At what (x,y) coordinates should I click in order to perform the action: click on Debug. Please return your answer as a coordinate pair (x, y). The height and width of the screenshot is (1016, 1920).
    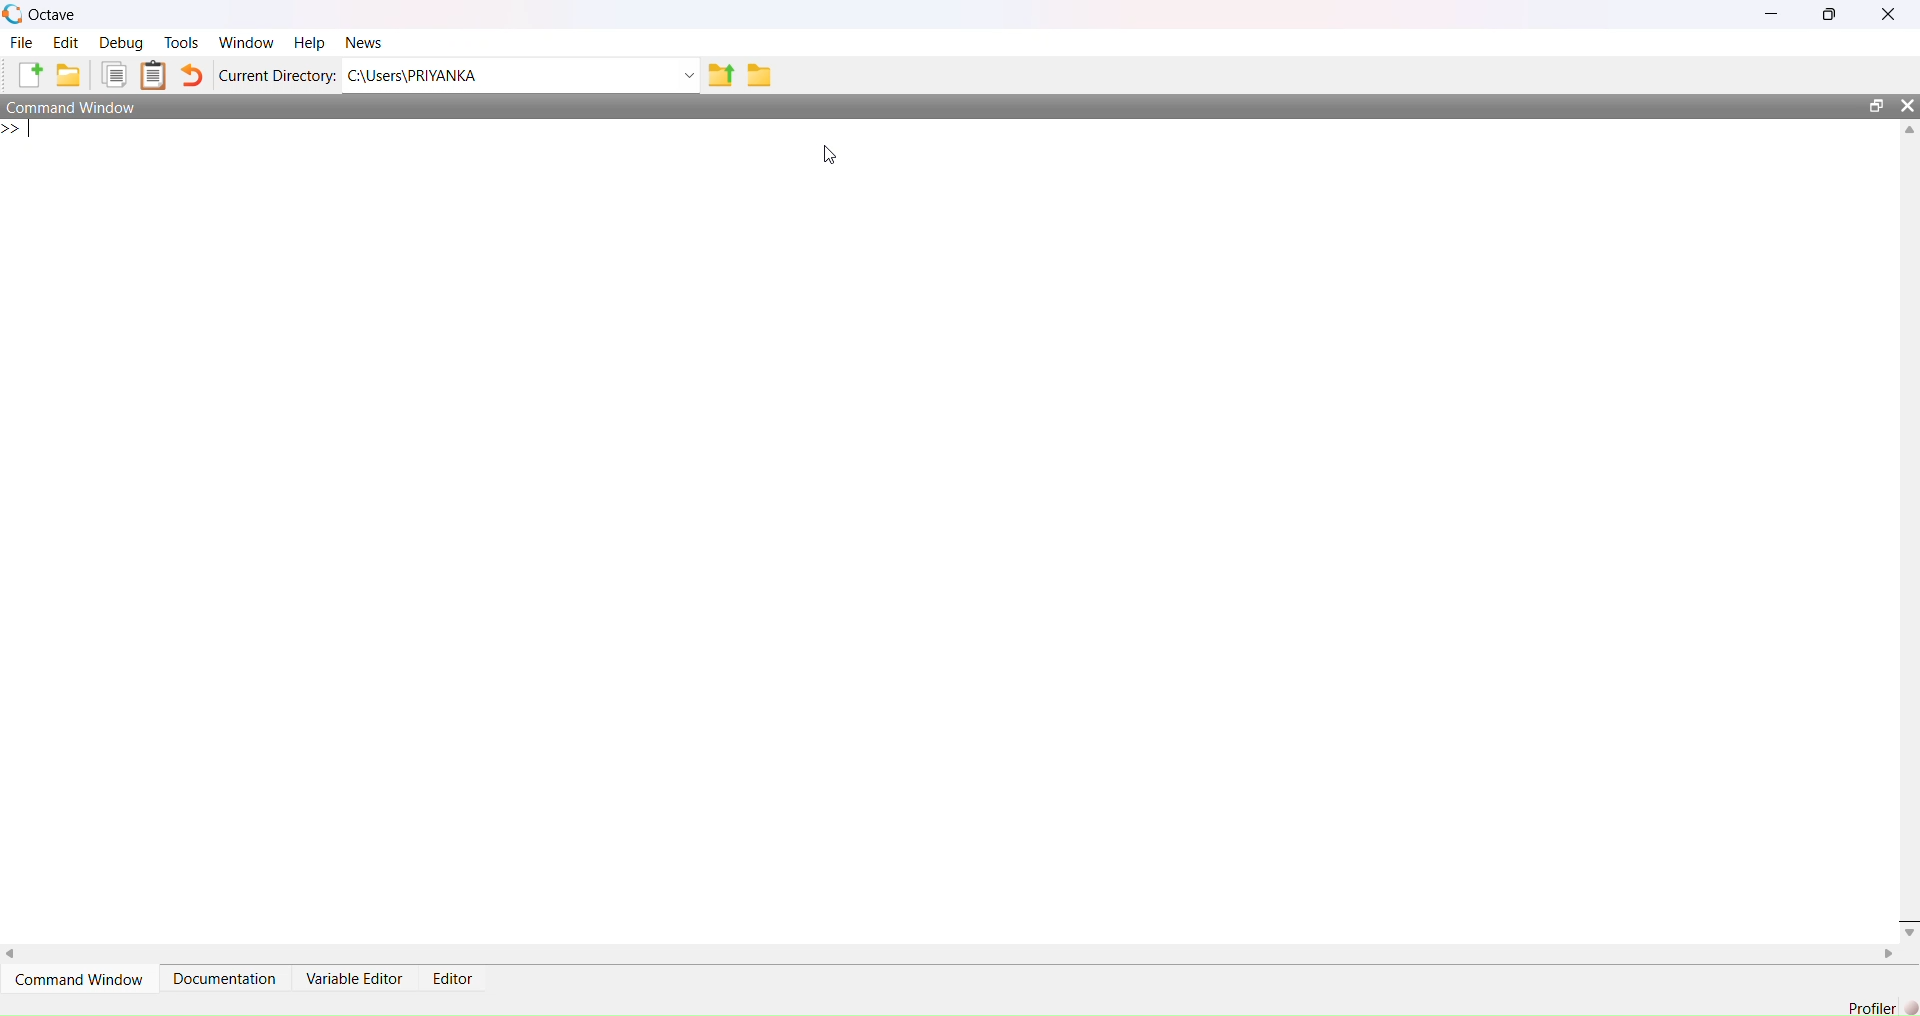
    Looking at the image, I should click on (124, 45).